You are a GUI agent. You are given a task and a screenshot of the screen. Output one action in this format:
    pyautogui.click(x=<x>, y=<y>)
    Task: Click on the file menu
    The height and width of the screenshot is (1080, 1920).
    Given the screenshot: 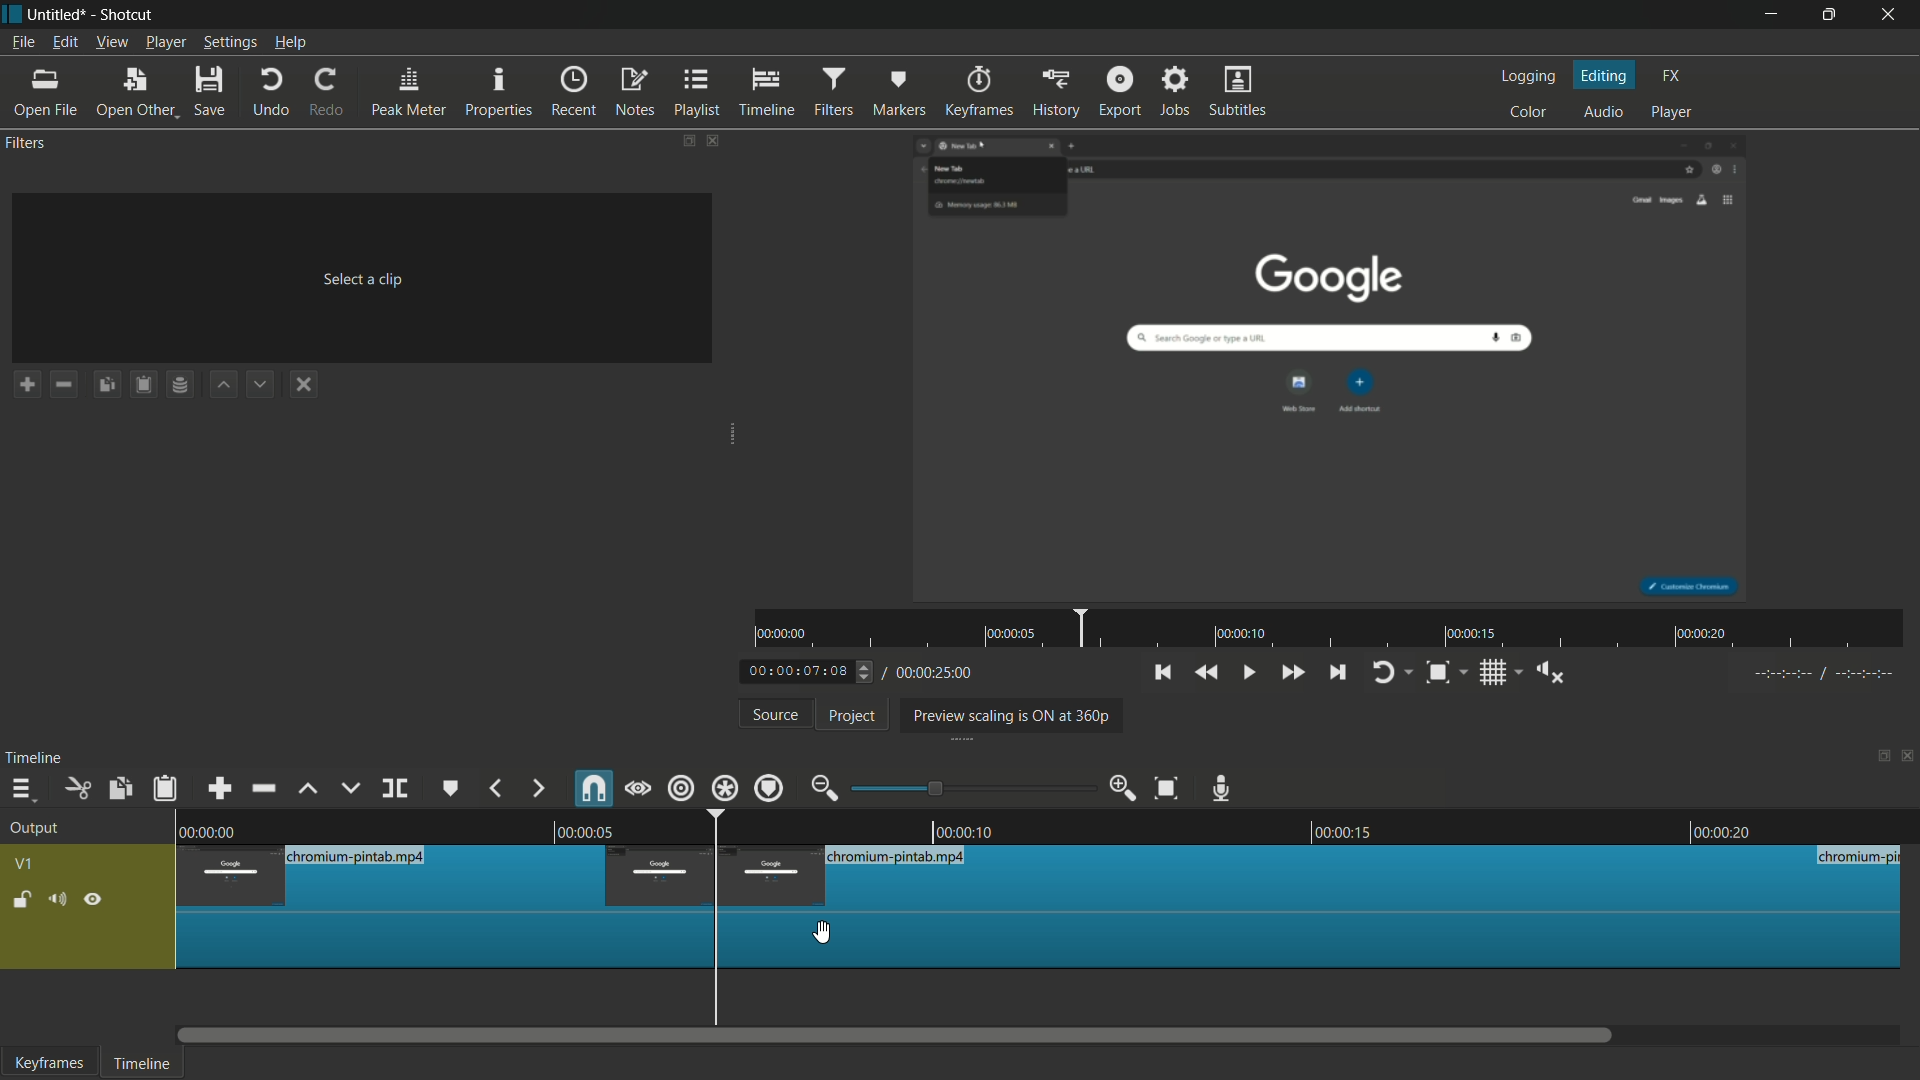 What is the action you would take?
    pyautogui.click(x=22, y=42)
    